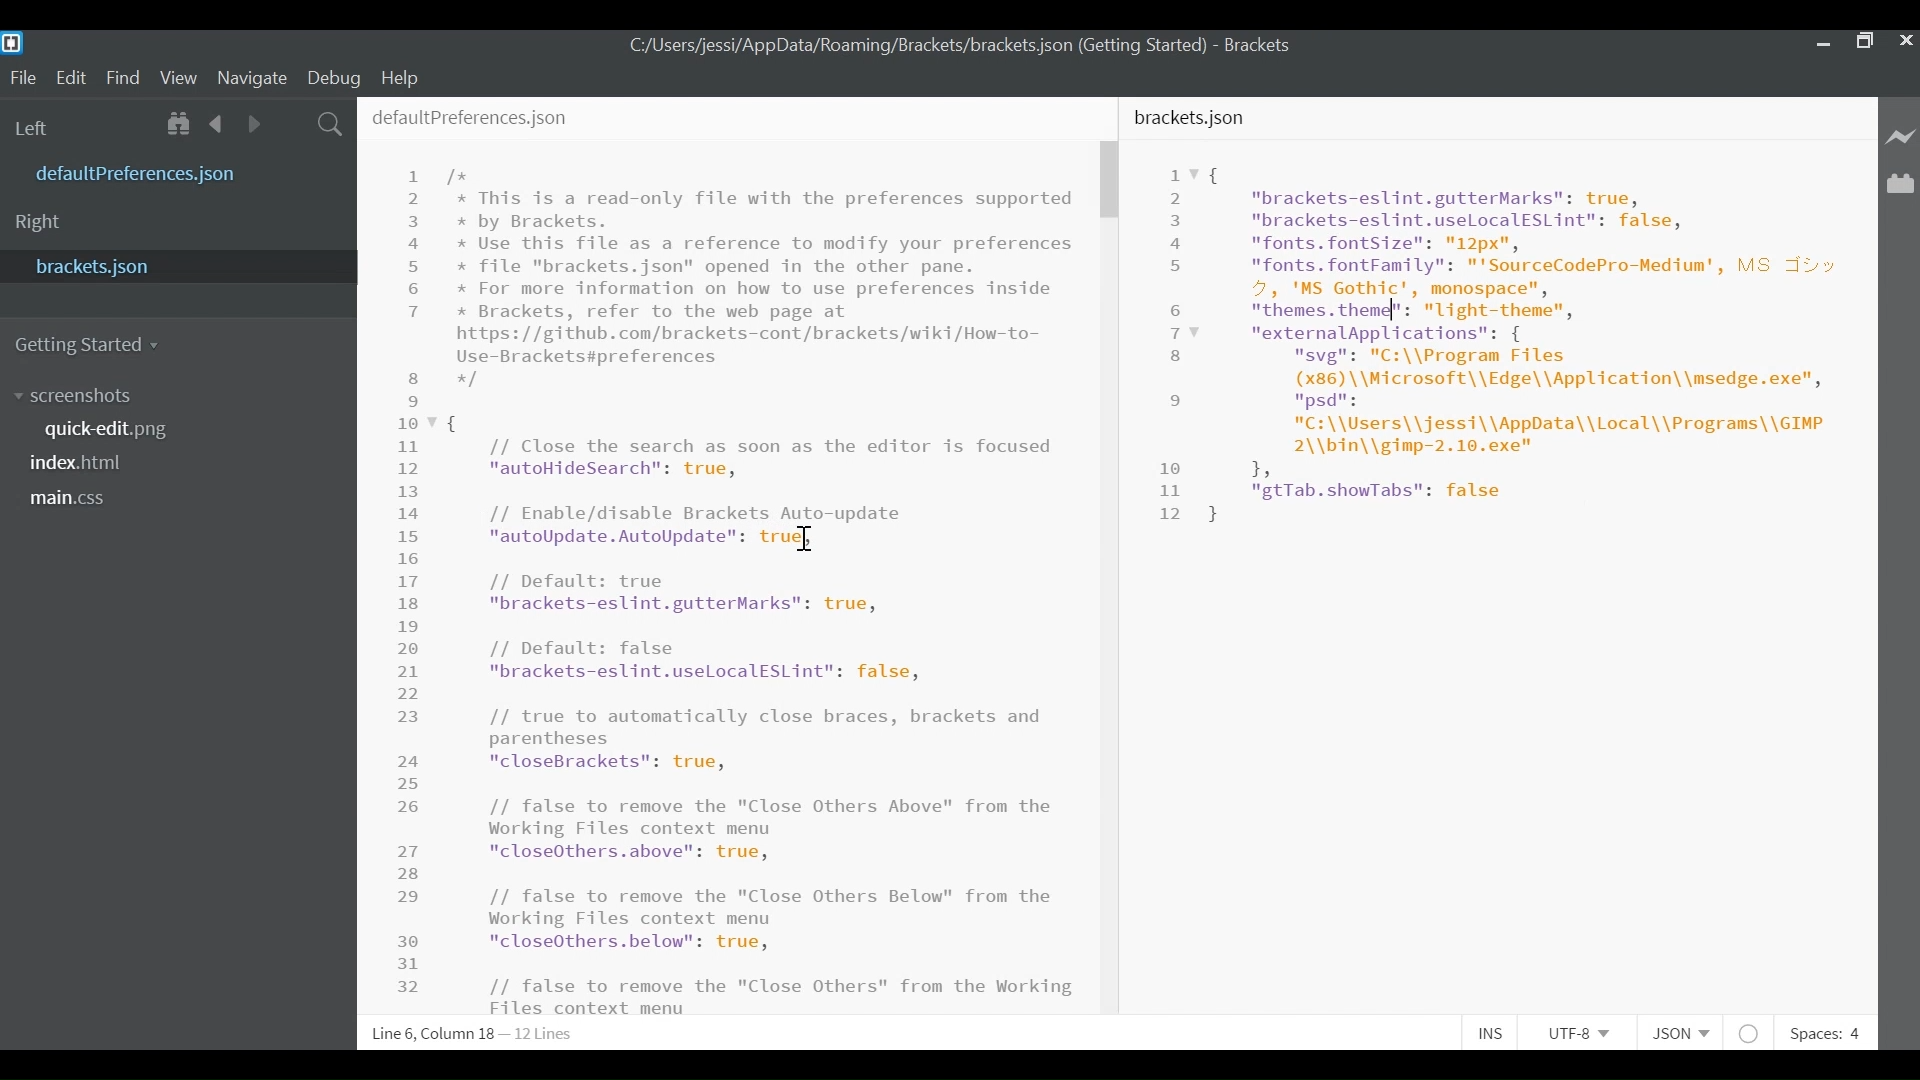 Image resolution: width=1920 pixels, height=1080 pixels. Describe the element at coordinates (469, 1034) in the screenshot. I see `Line, Column Preference` at that location.